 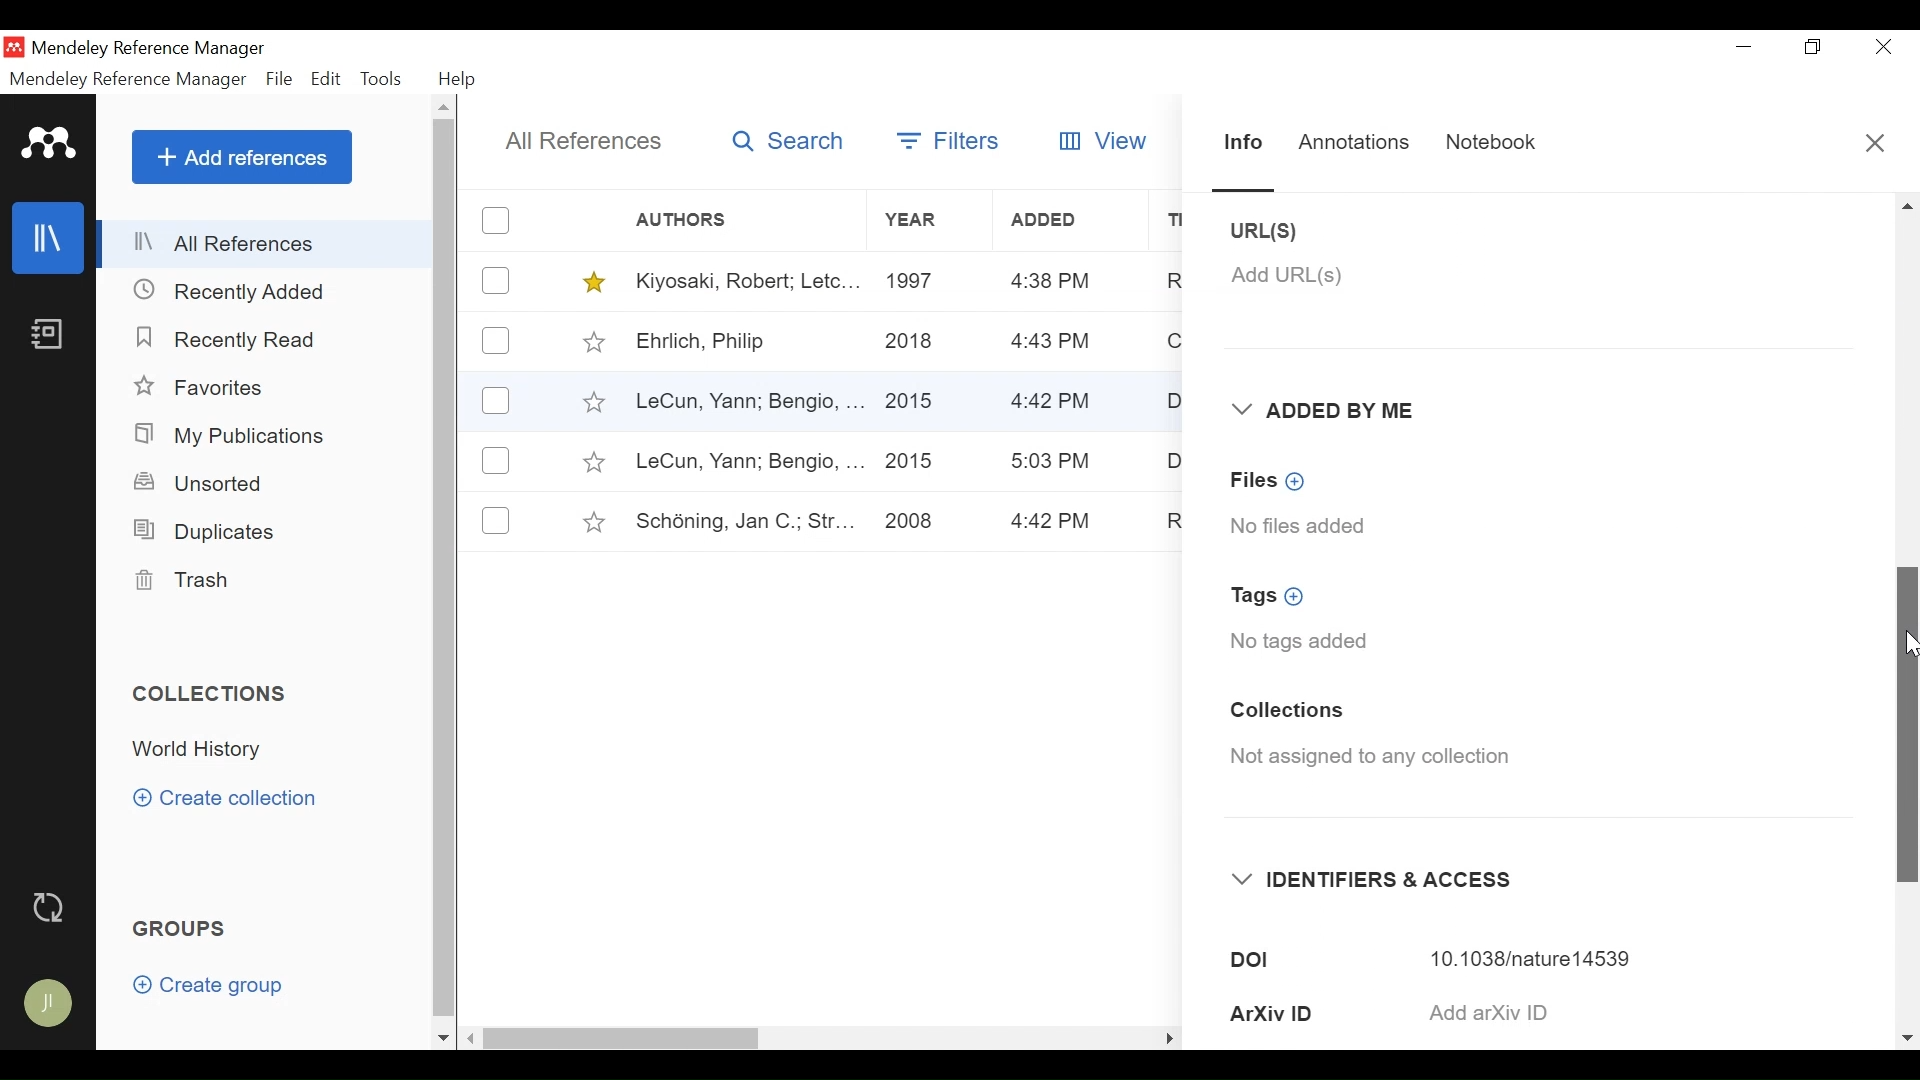 What do you see at coordinates (472, 1039) in the screenshot?
I see `Scroll Right` at bounding box center [472, 1039].